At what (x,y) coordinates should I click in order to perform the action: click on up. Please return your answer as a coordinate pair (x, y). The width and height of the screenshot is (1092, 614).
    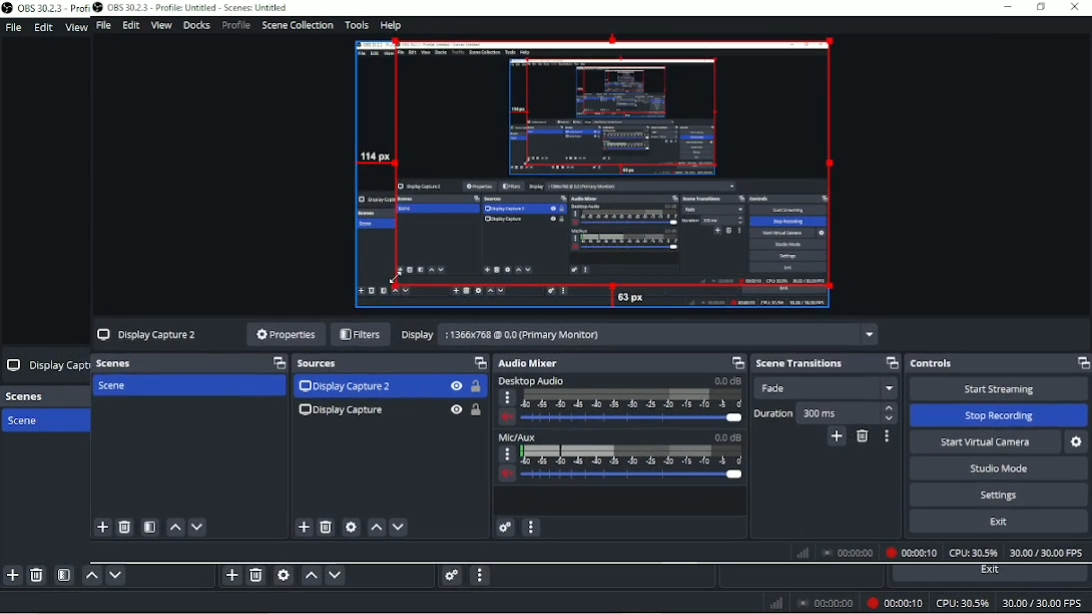
    Looking at the image, I should click on (176, 528).